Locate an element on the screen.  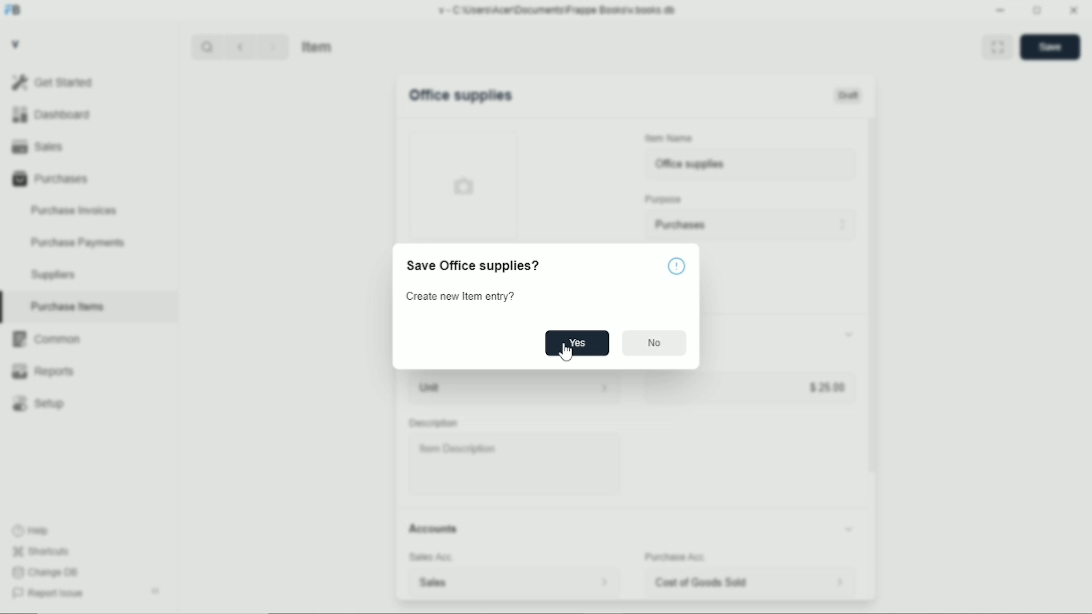
Next is located at coordinates (273, 46).